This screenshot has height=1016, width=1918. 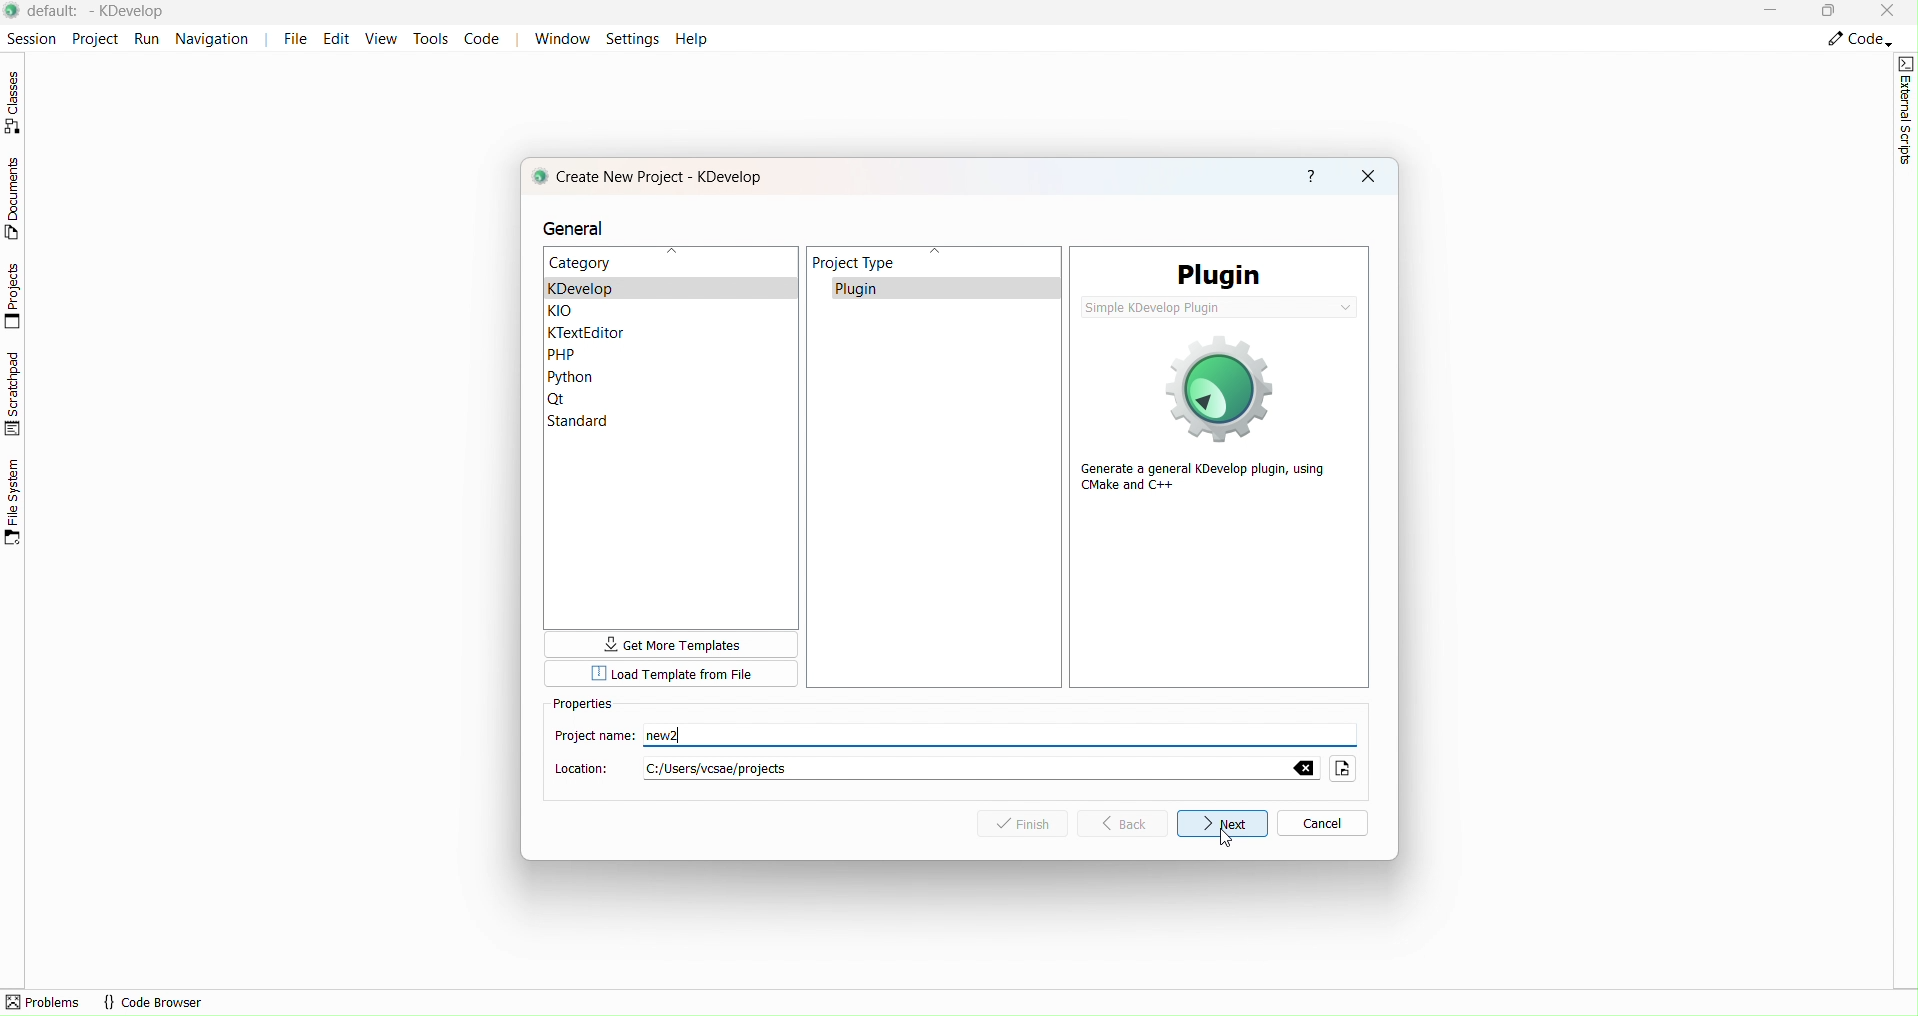 I want to click on close, so click(x=1367, y=177).